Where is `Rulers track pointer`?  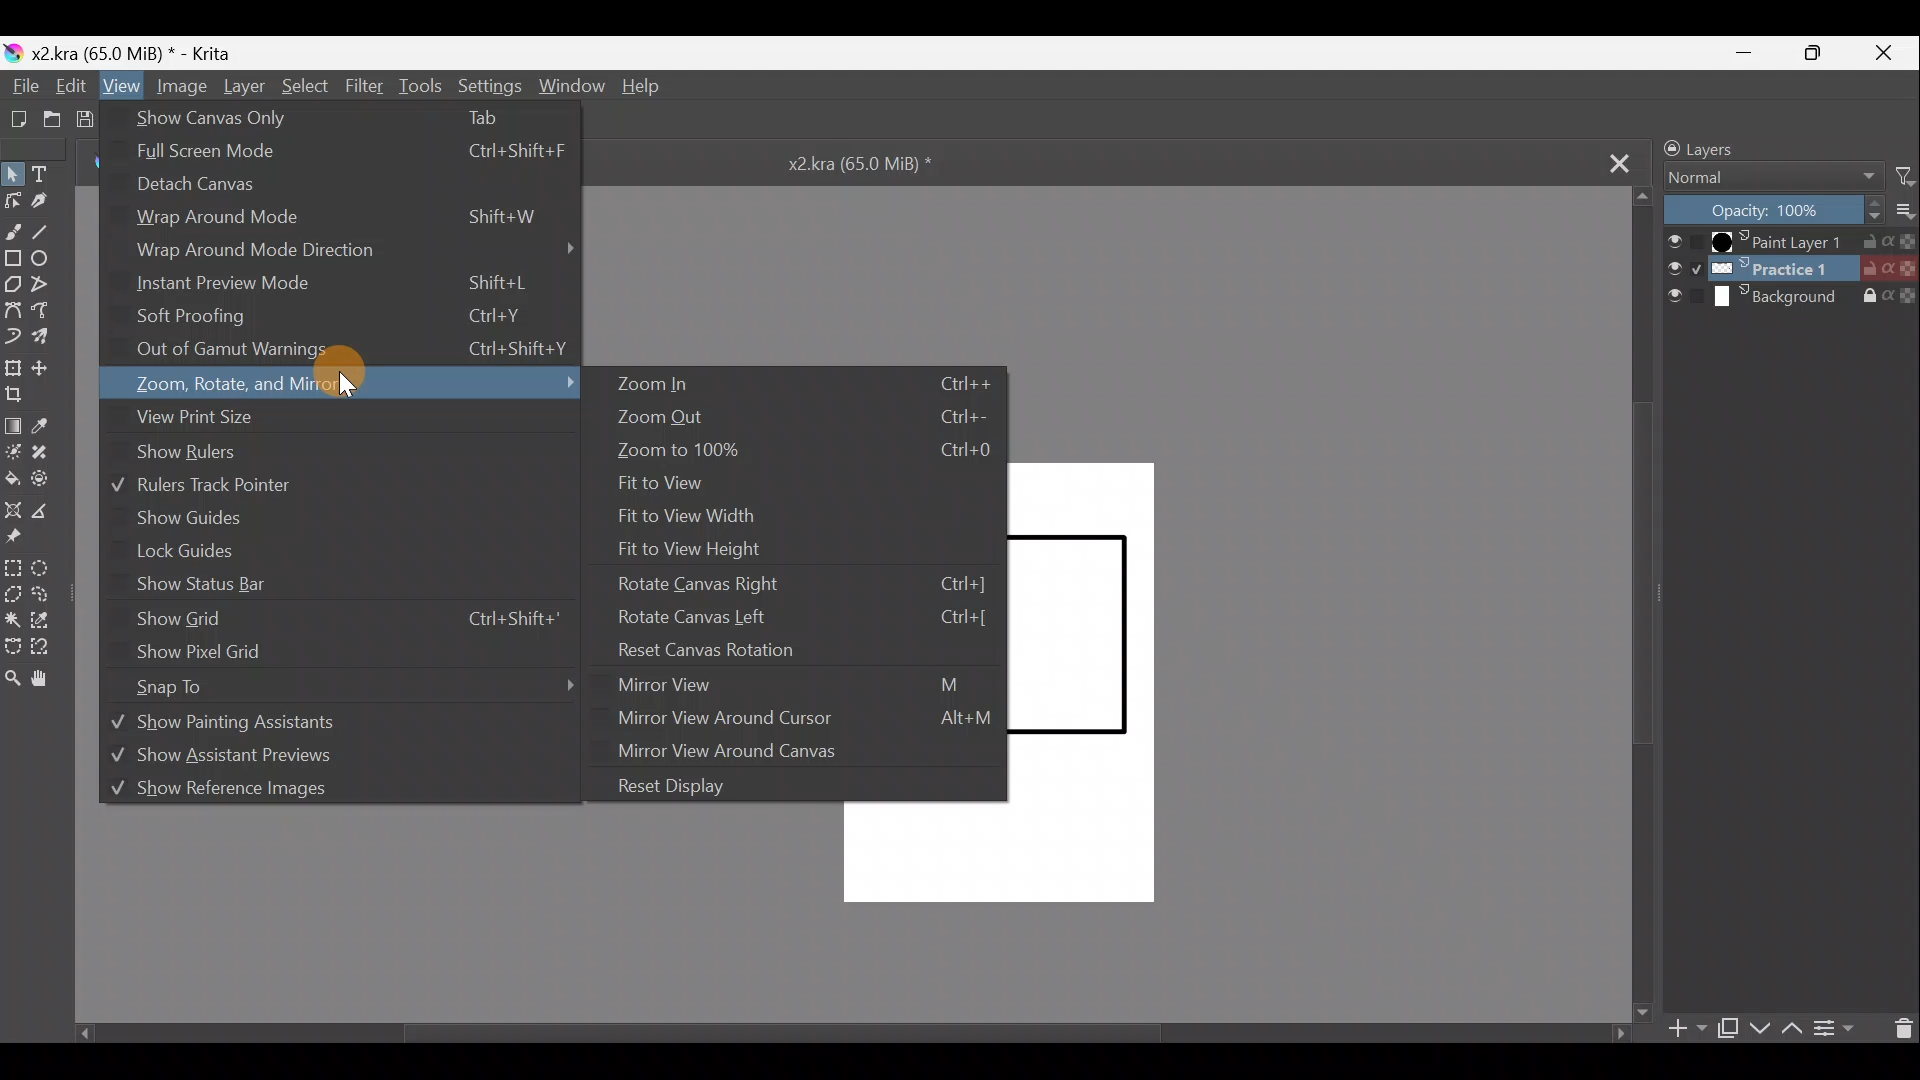
Rulers track pointer is located at coordinates (232, 485).